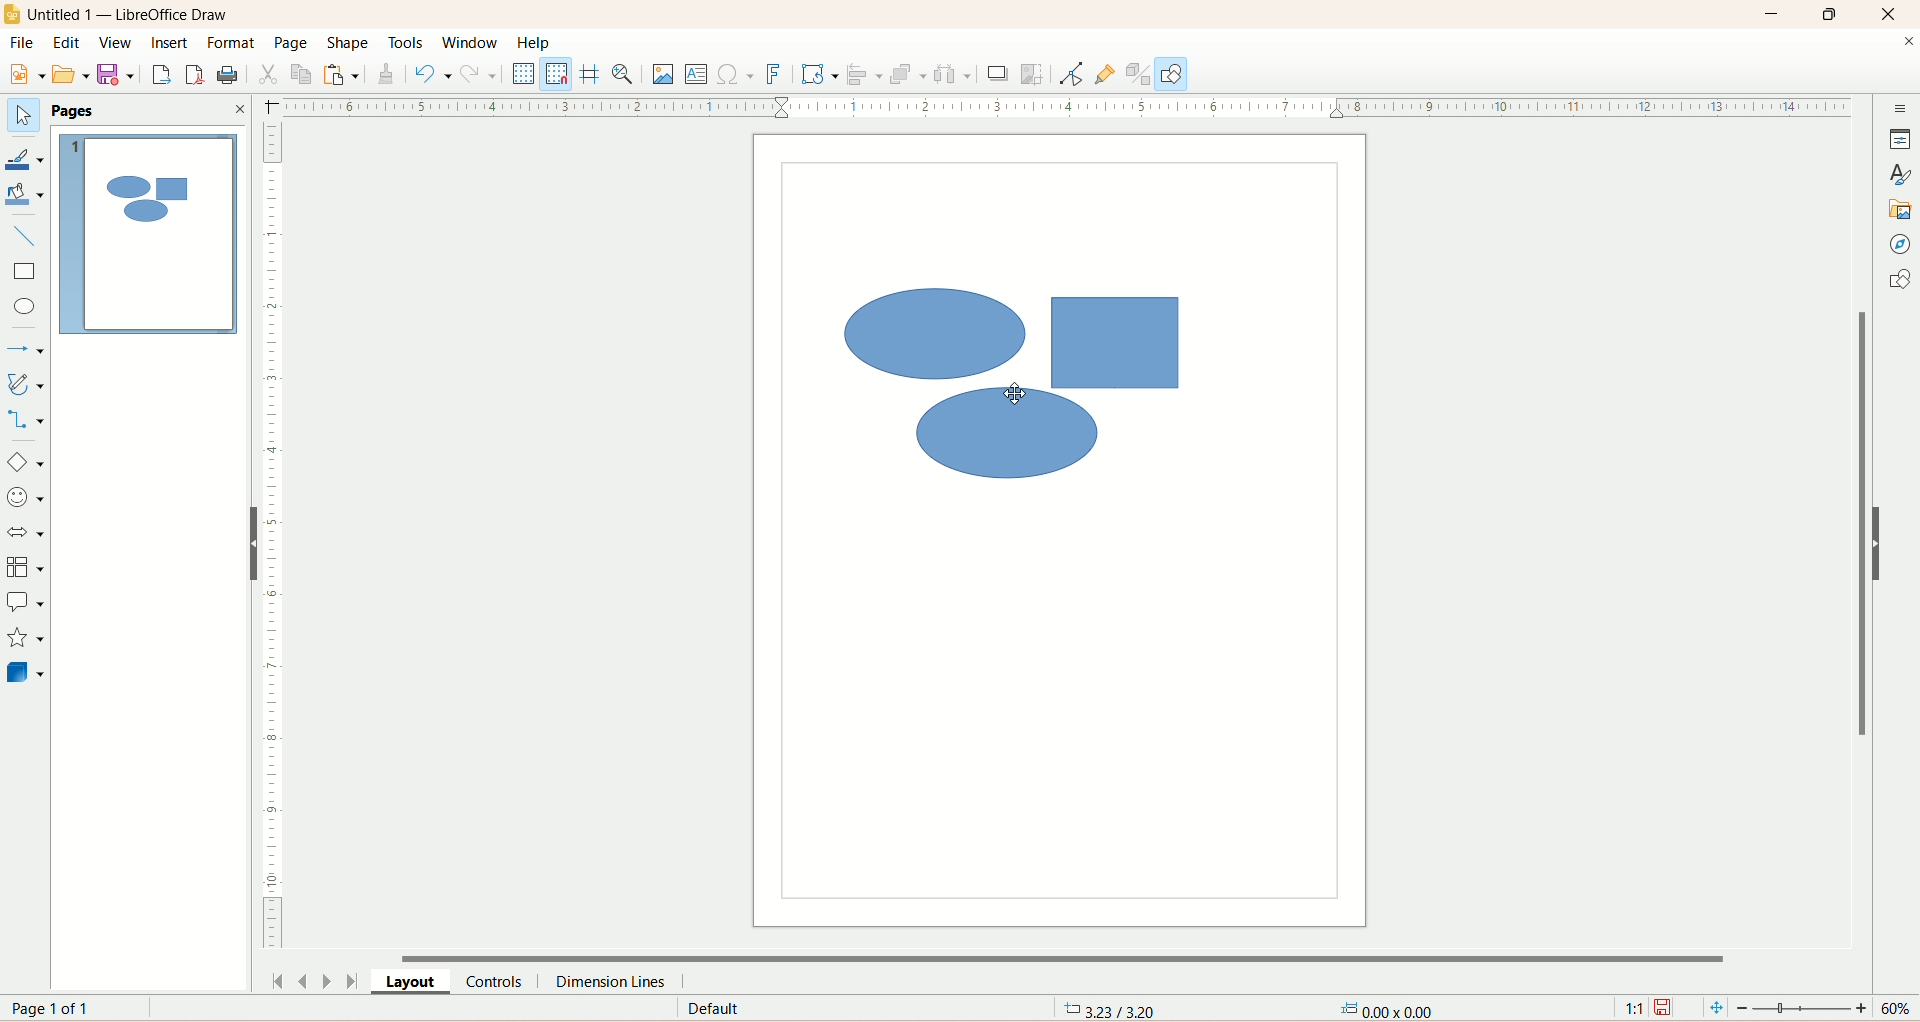  What do you see at coordinates (1382, 1009) in the screenshot?
I see `anchor point` at bounding box center [1382, 1009].